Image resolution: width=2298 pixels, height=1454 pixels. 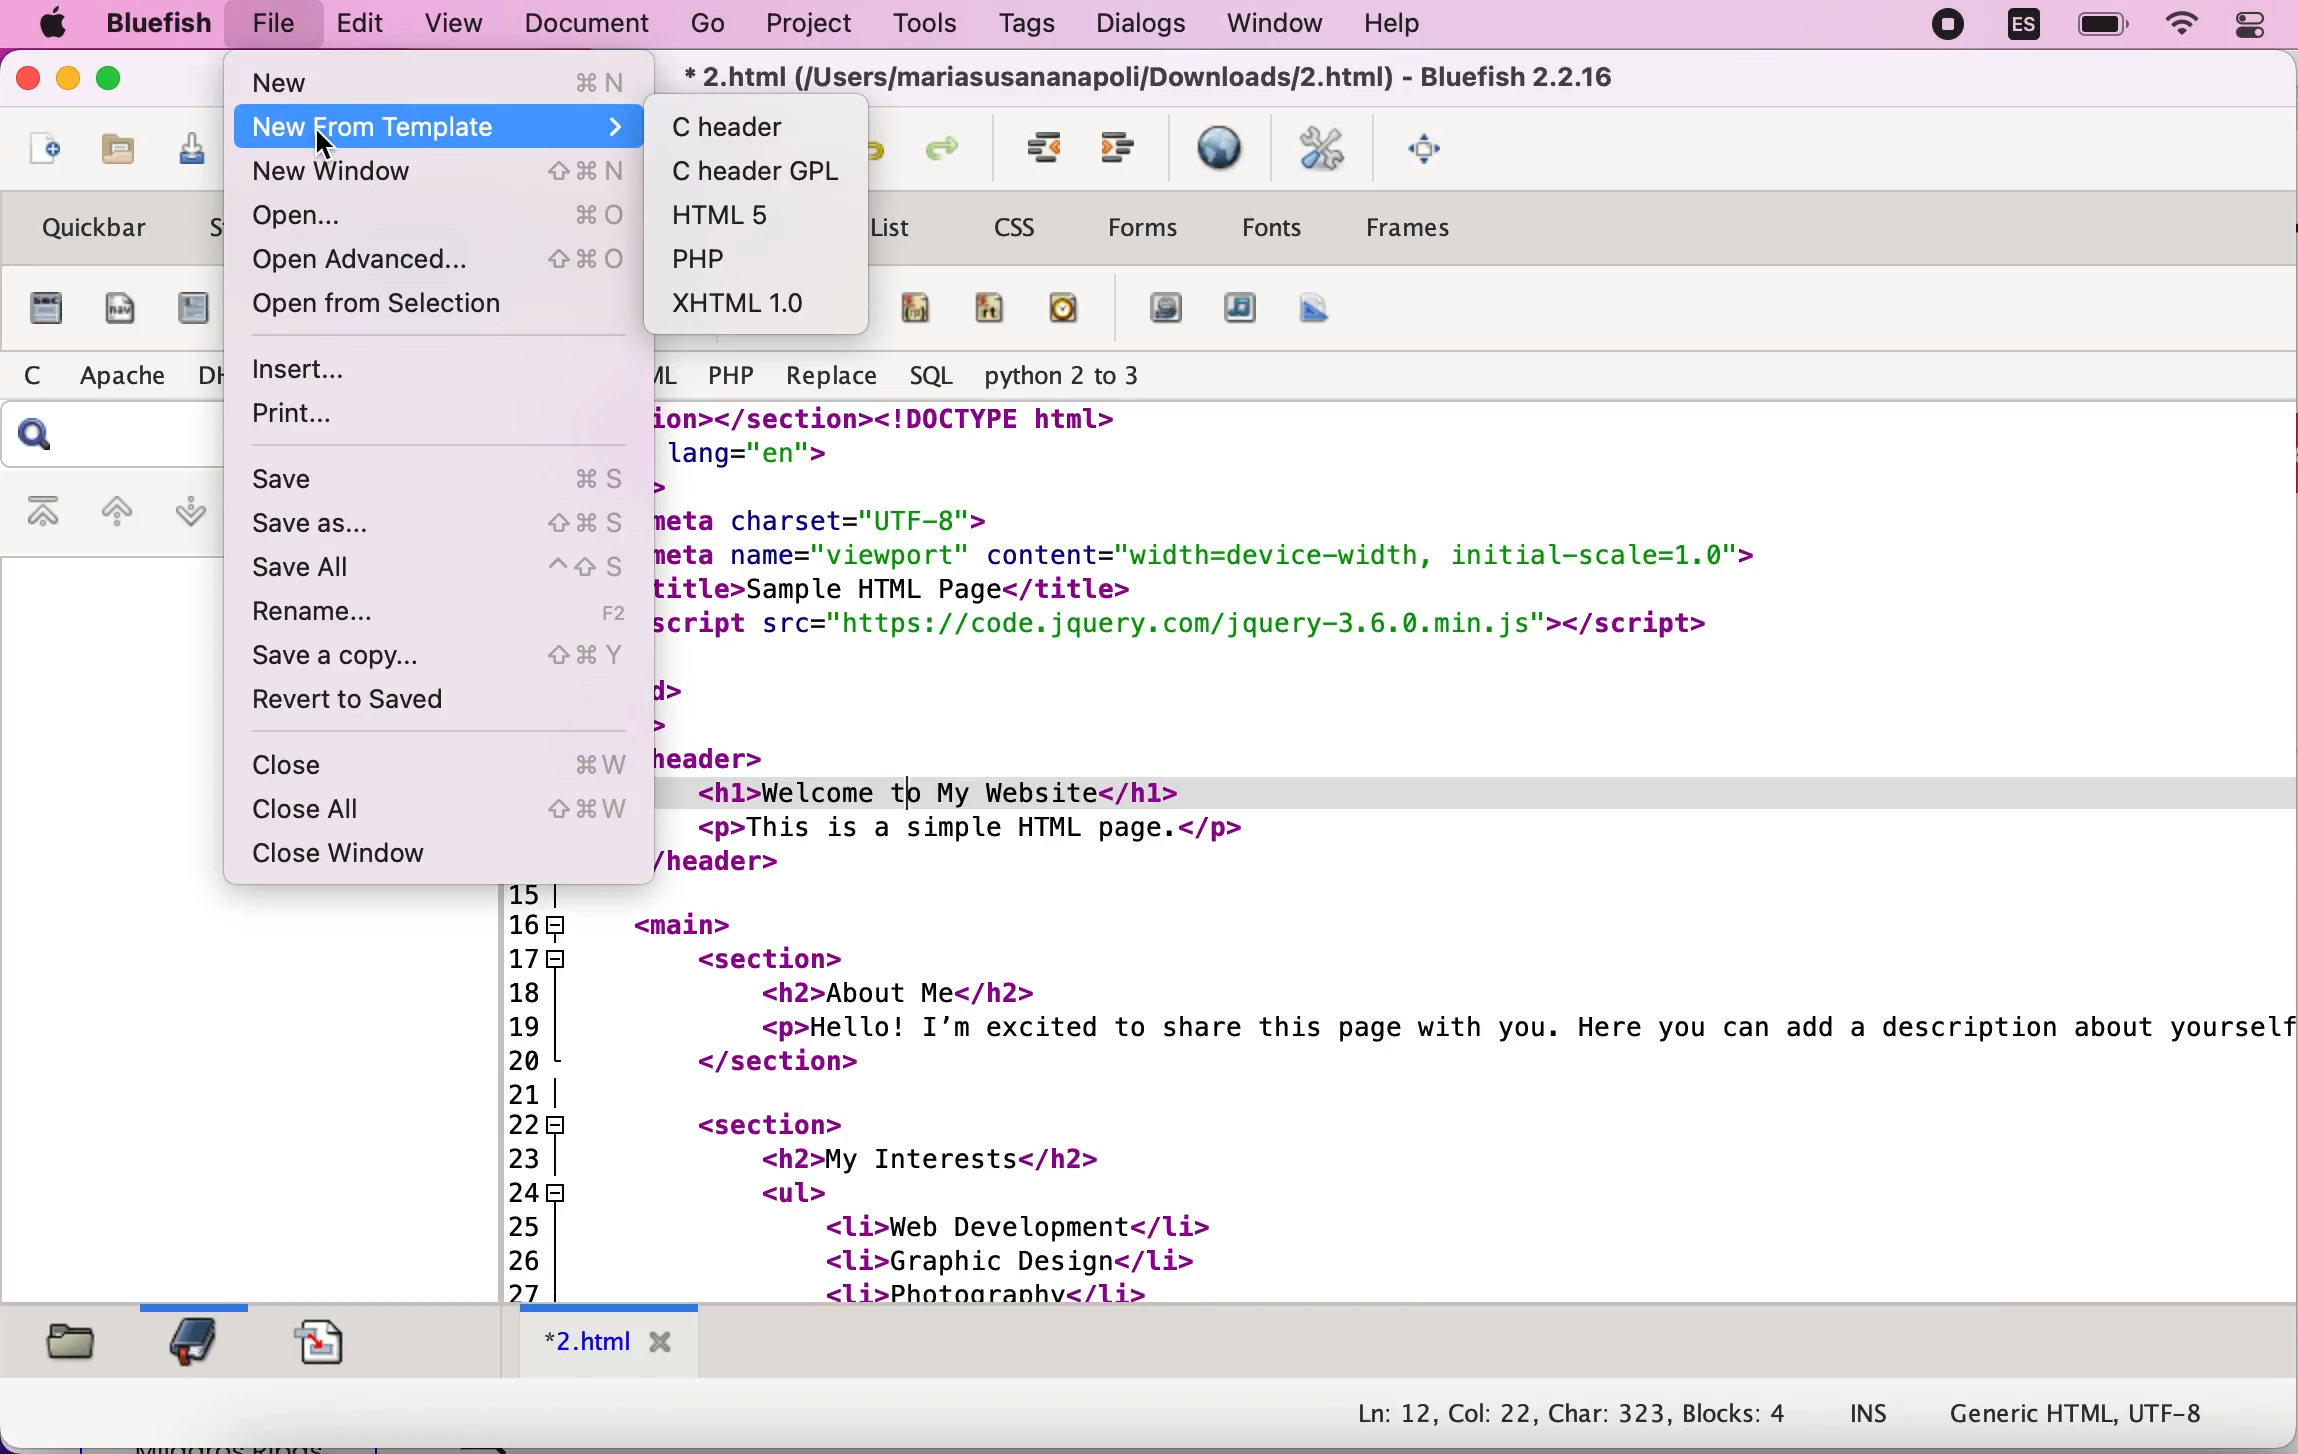 I want to click on rename, so click(x=454, y=615).